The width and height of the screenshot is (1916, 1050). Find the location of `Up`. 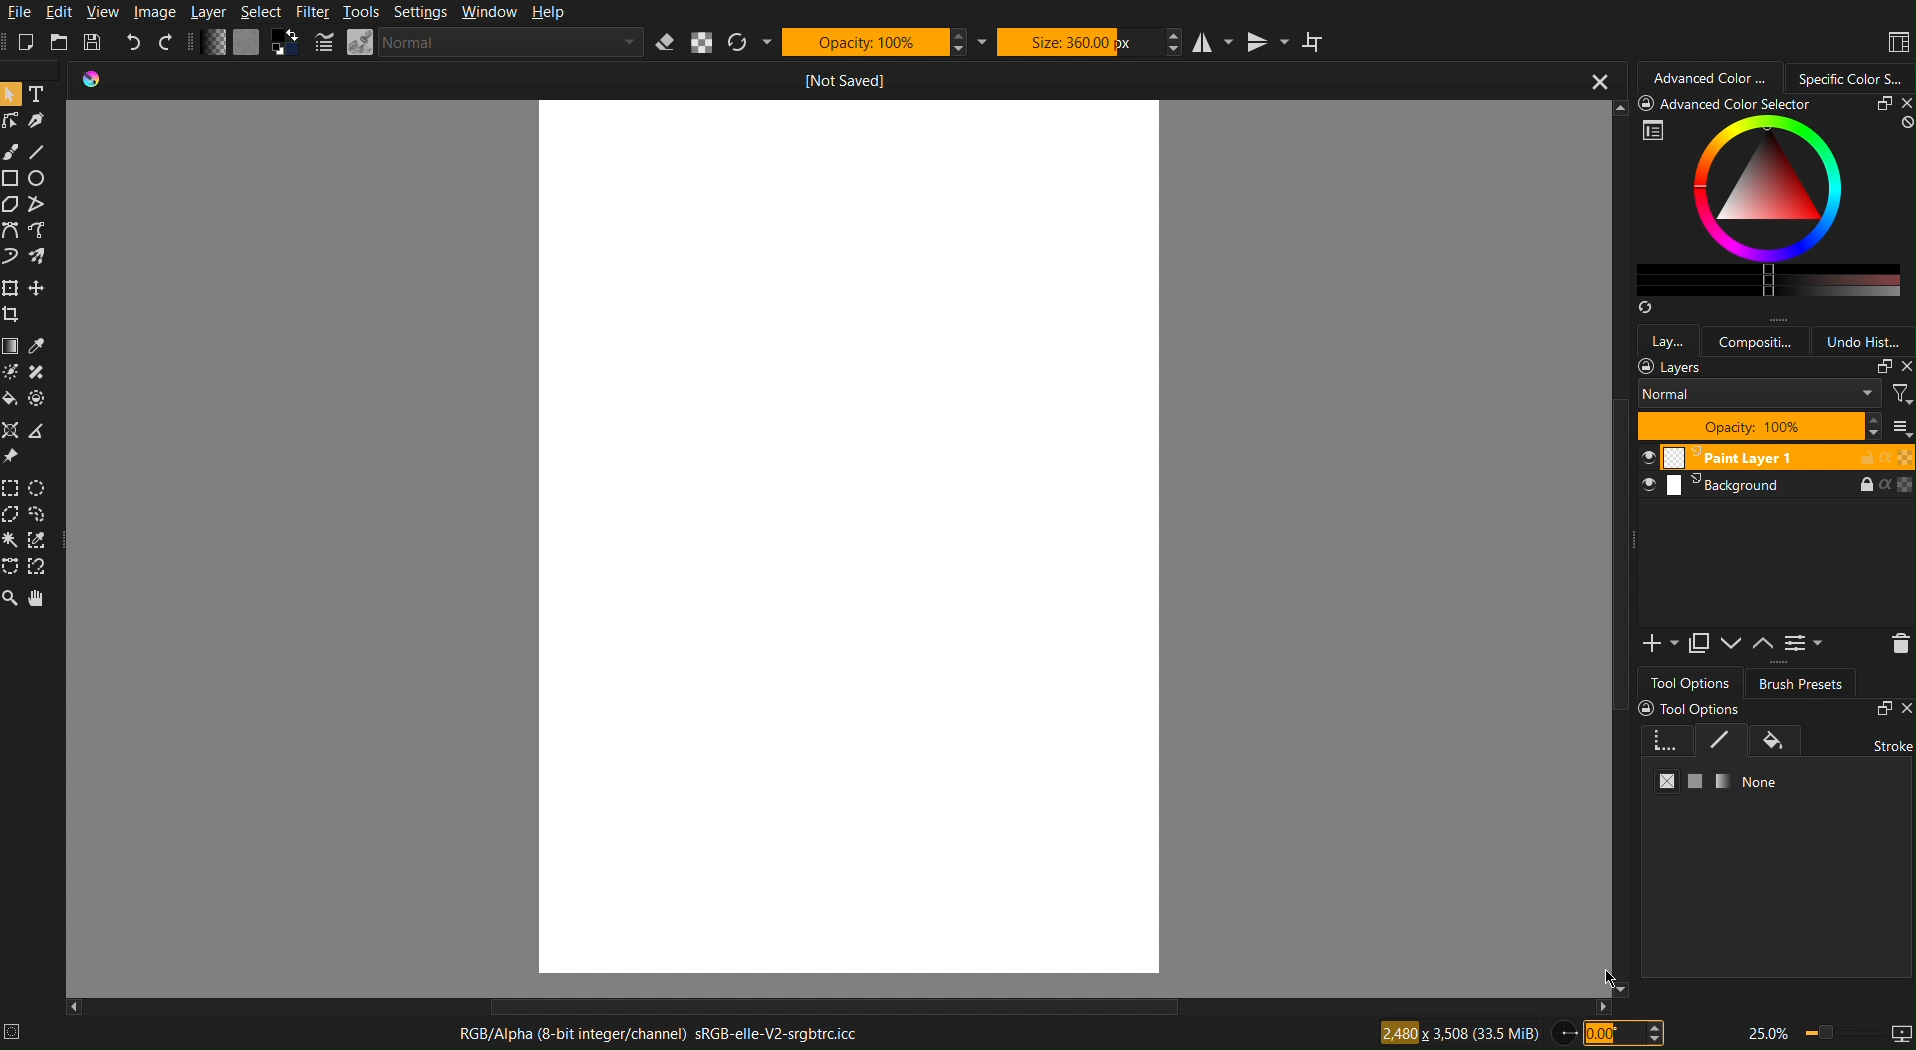

Up is located at coordinates (1764, 646).